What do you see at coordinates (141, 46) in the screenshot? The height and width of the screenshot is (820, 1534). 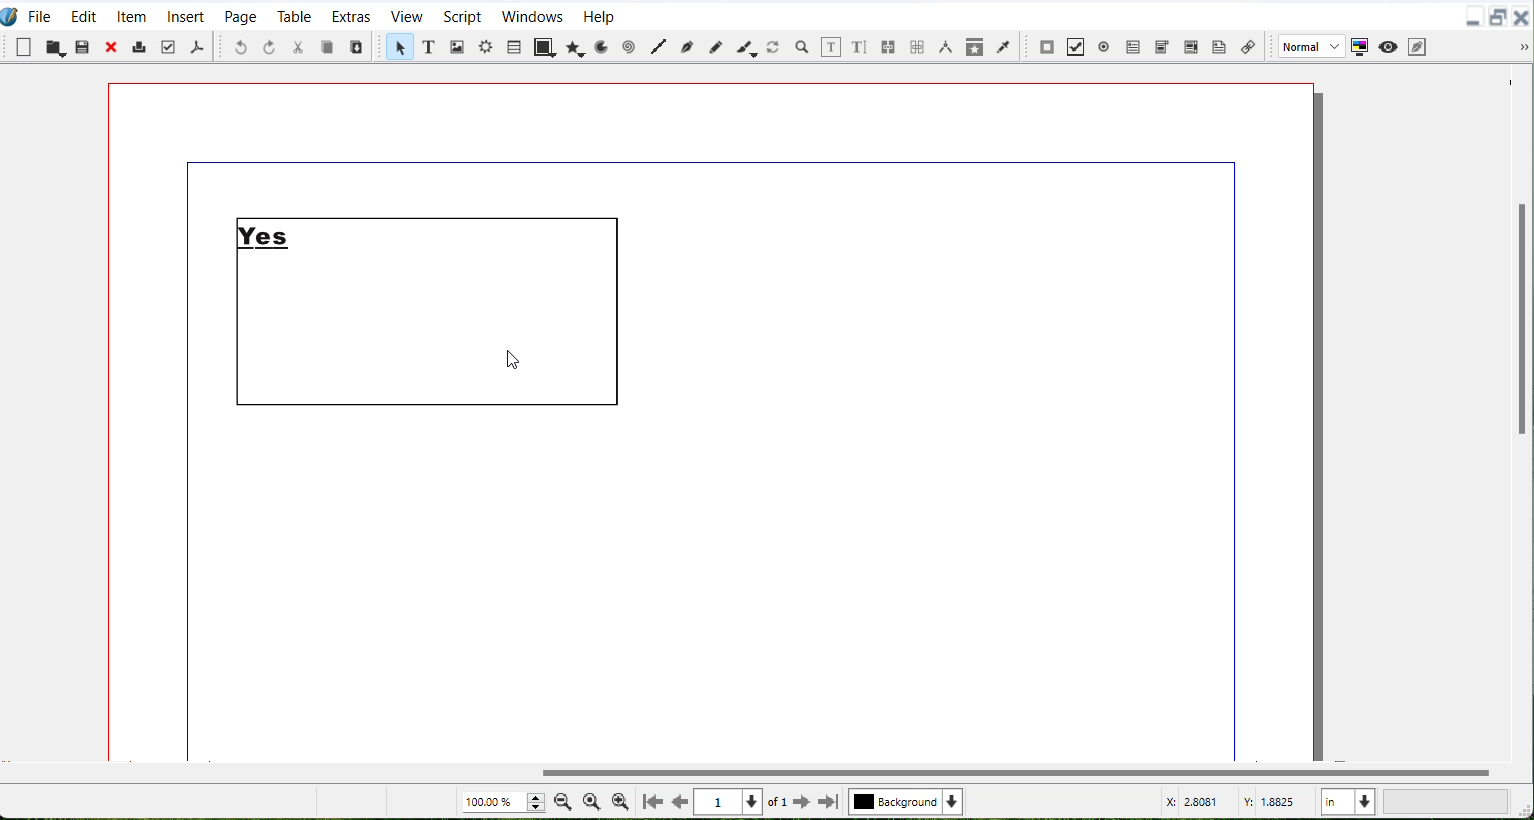 I see `Print` at bounding box center [141, 46].